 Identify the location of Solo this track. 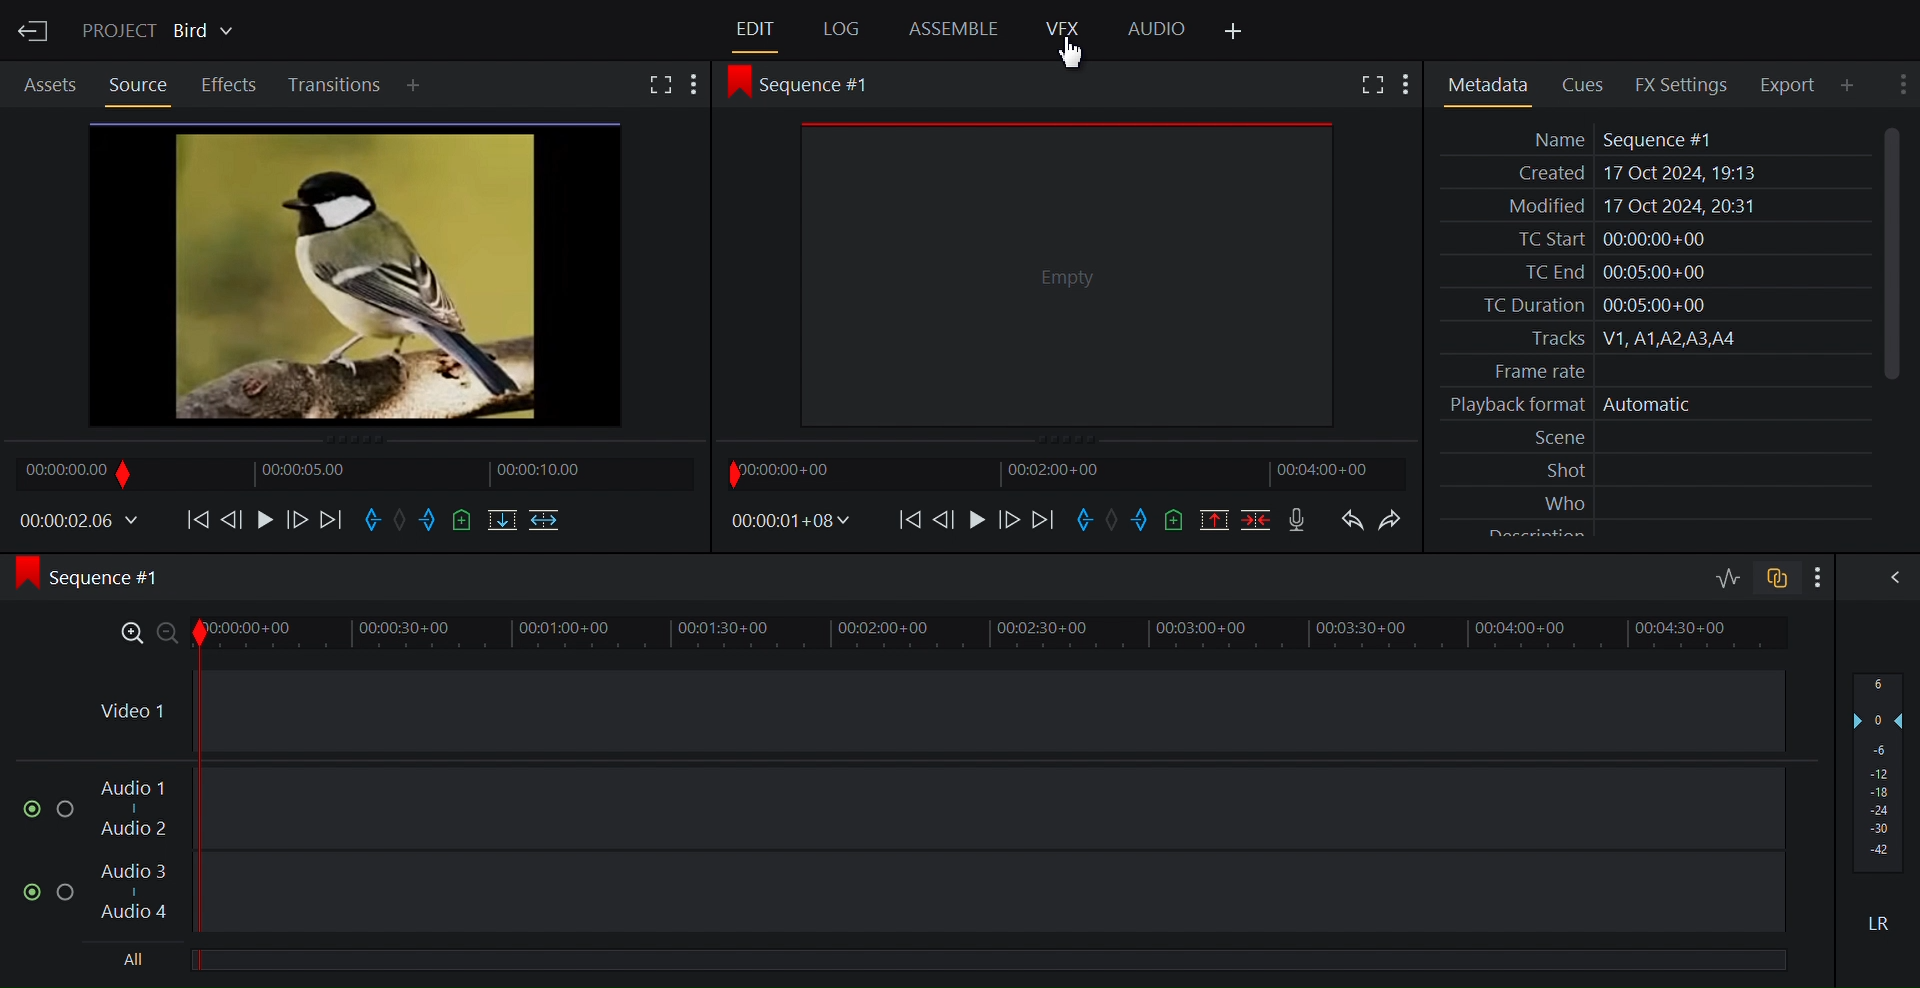
(67, 807).